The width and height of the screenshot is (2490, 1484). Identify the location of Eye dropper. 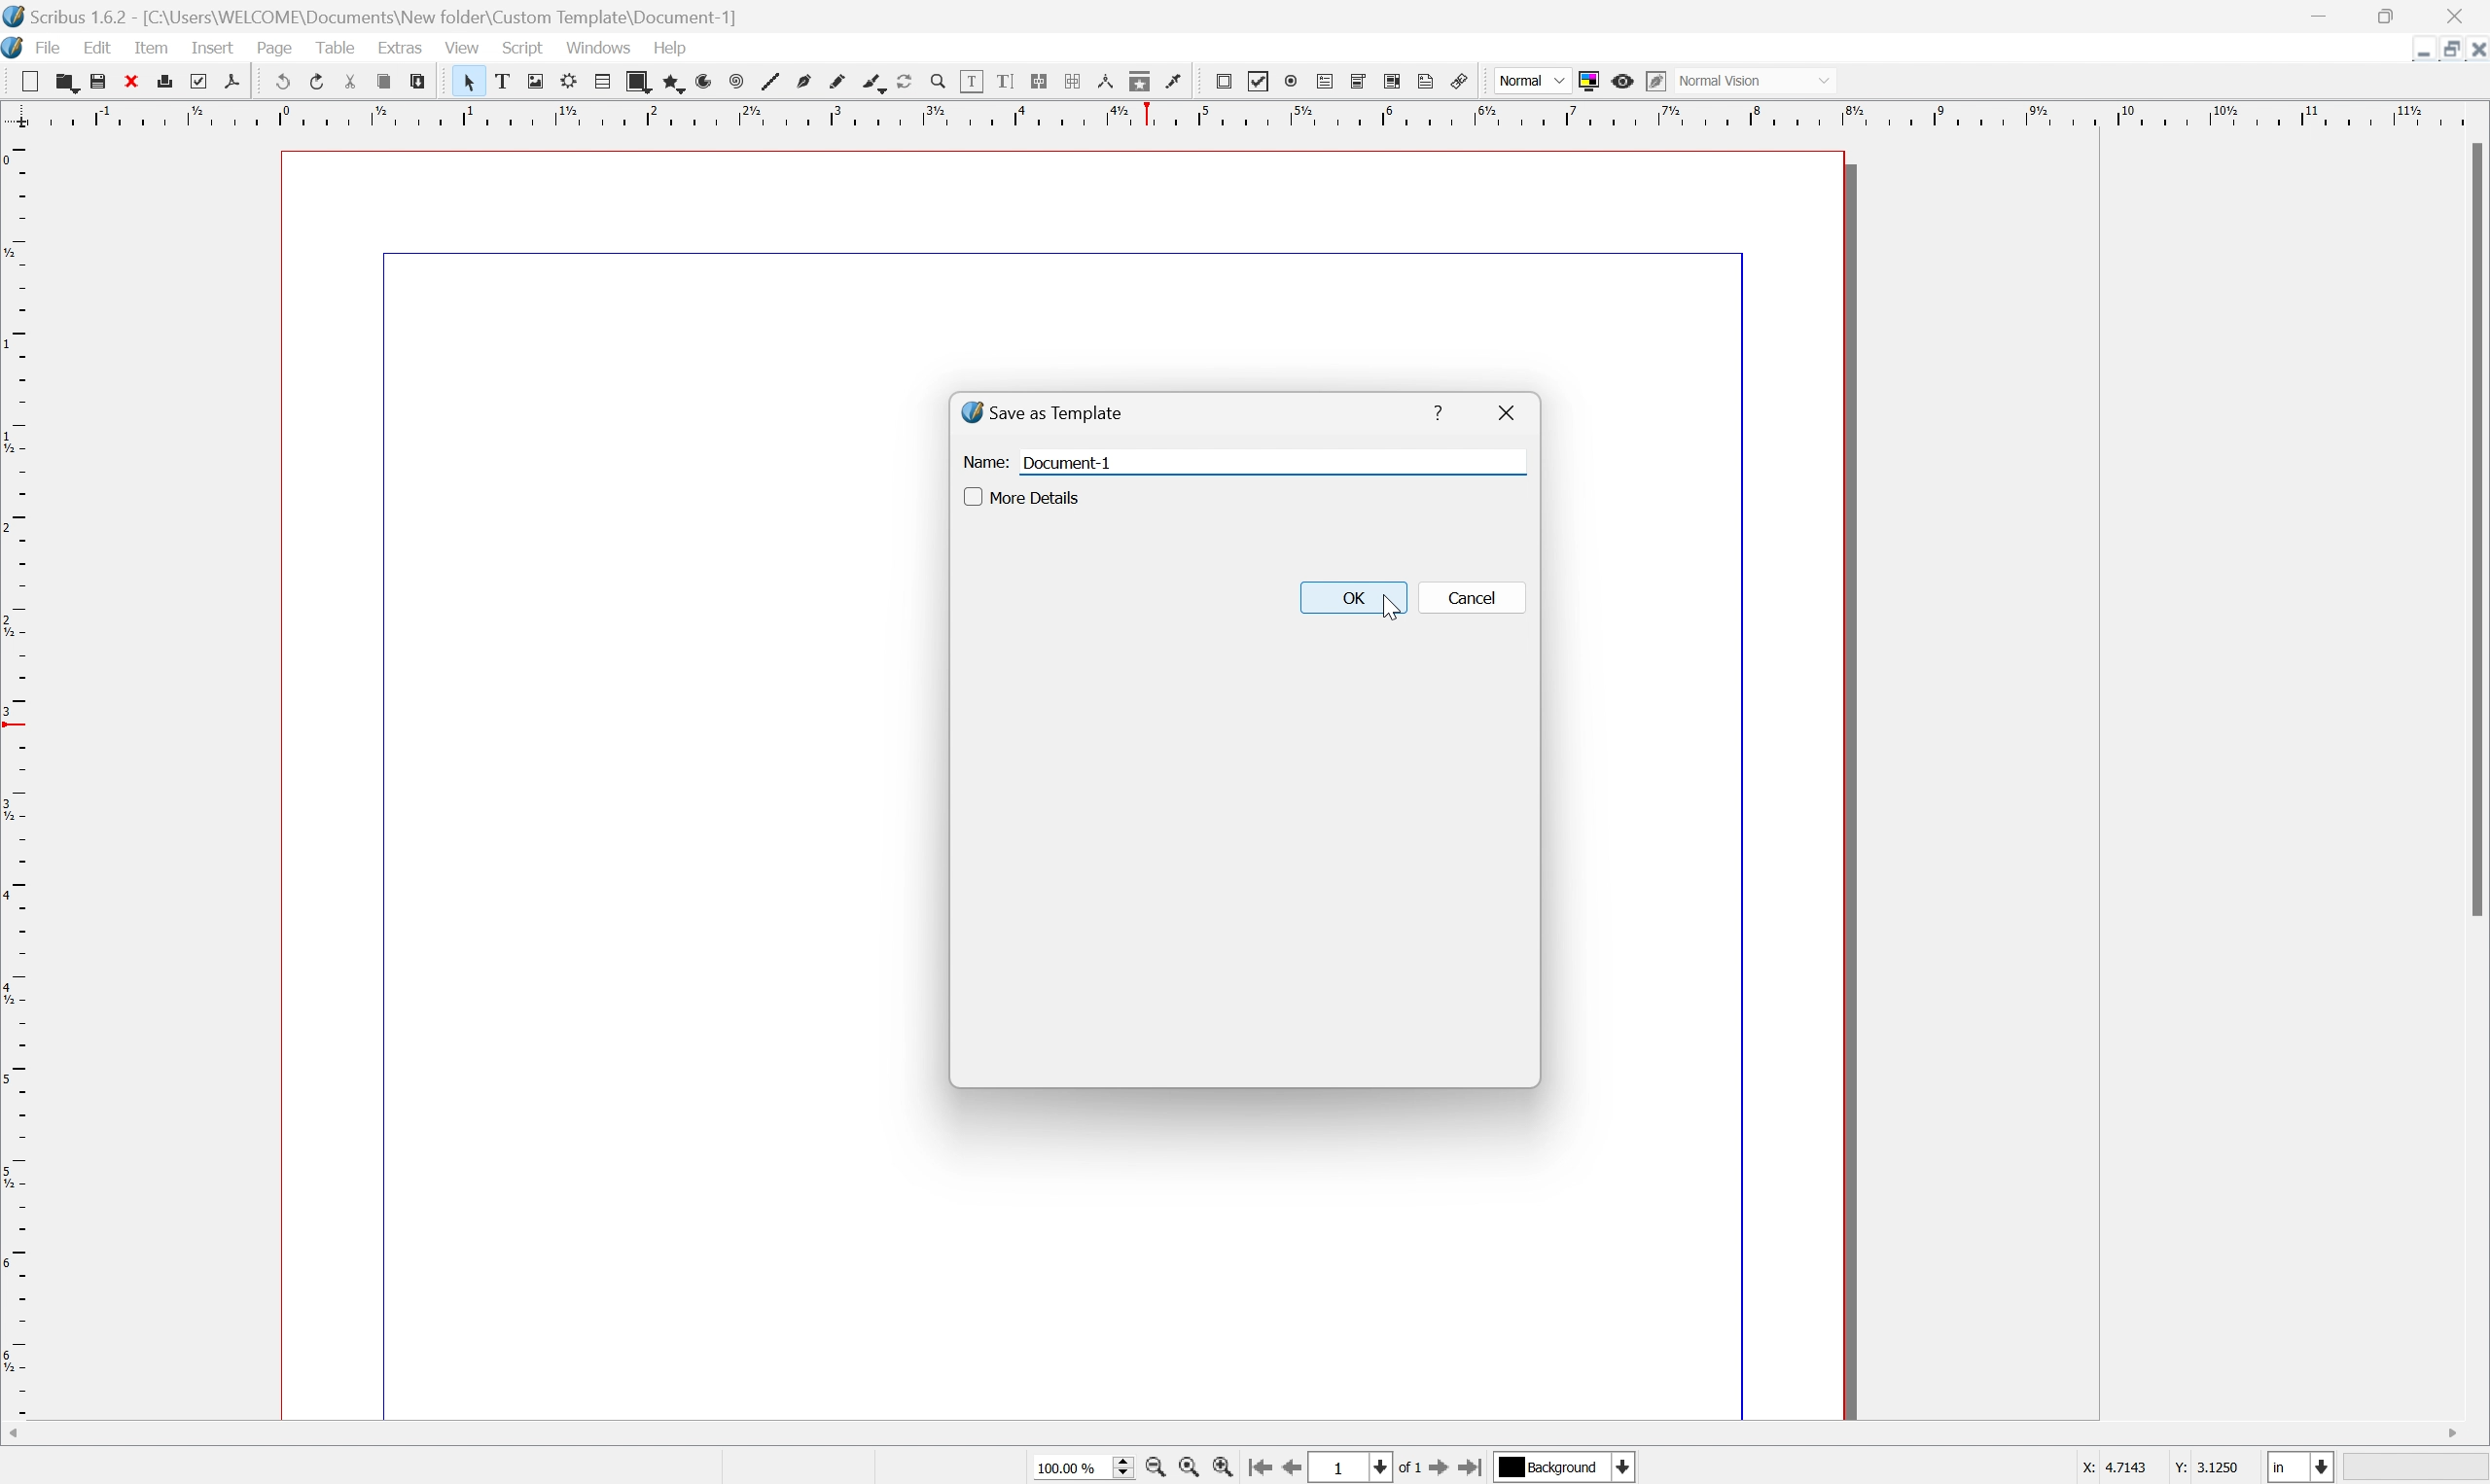
(1176, 82).